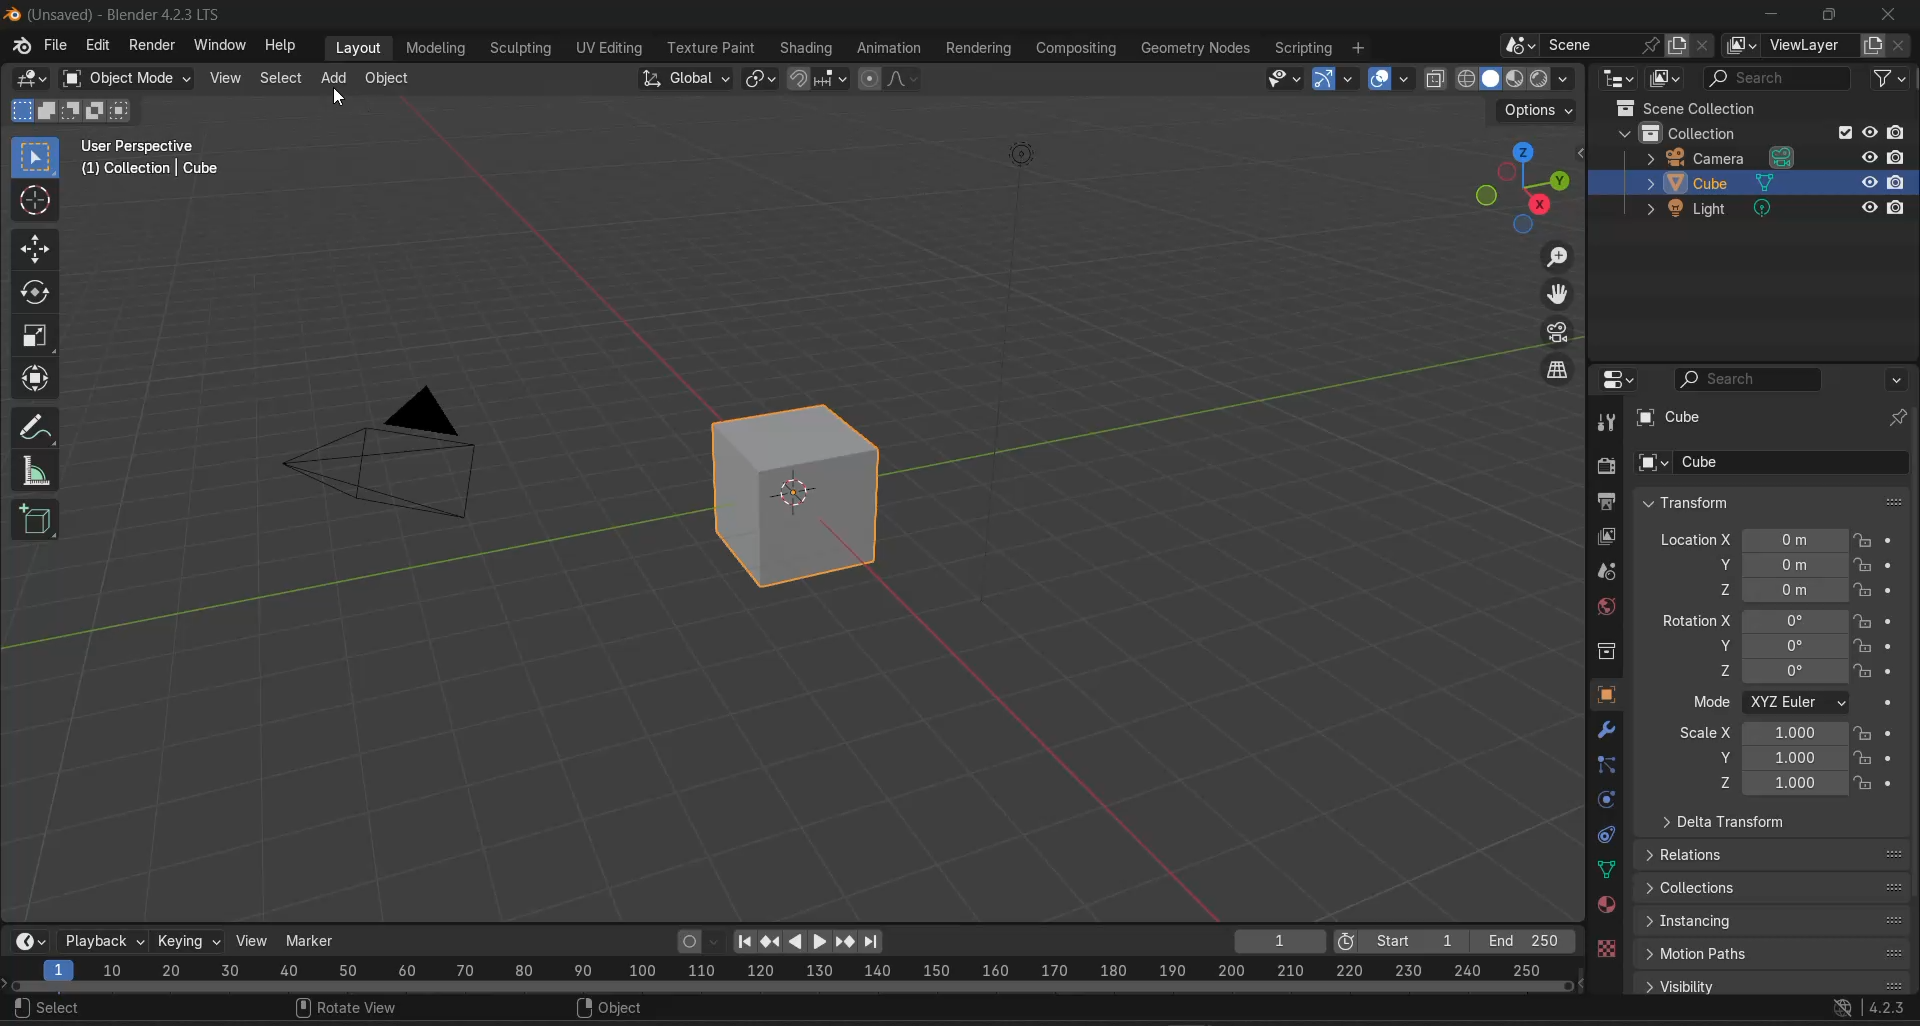  Describe the element at coordinates (226, 77) in the screenshot. I see `view` at that location.